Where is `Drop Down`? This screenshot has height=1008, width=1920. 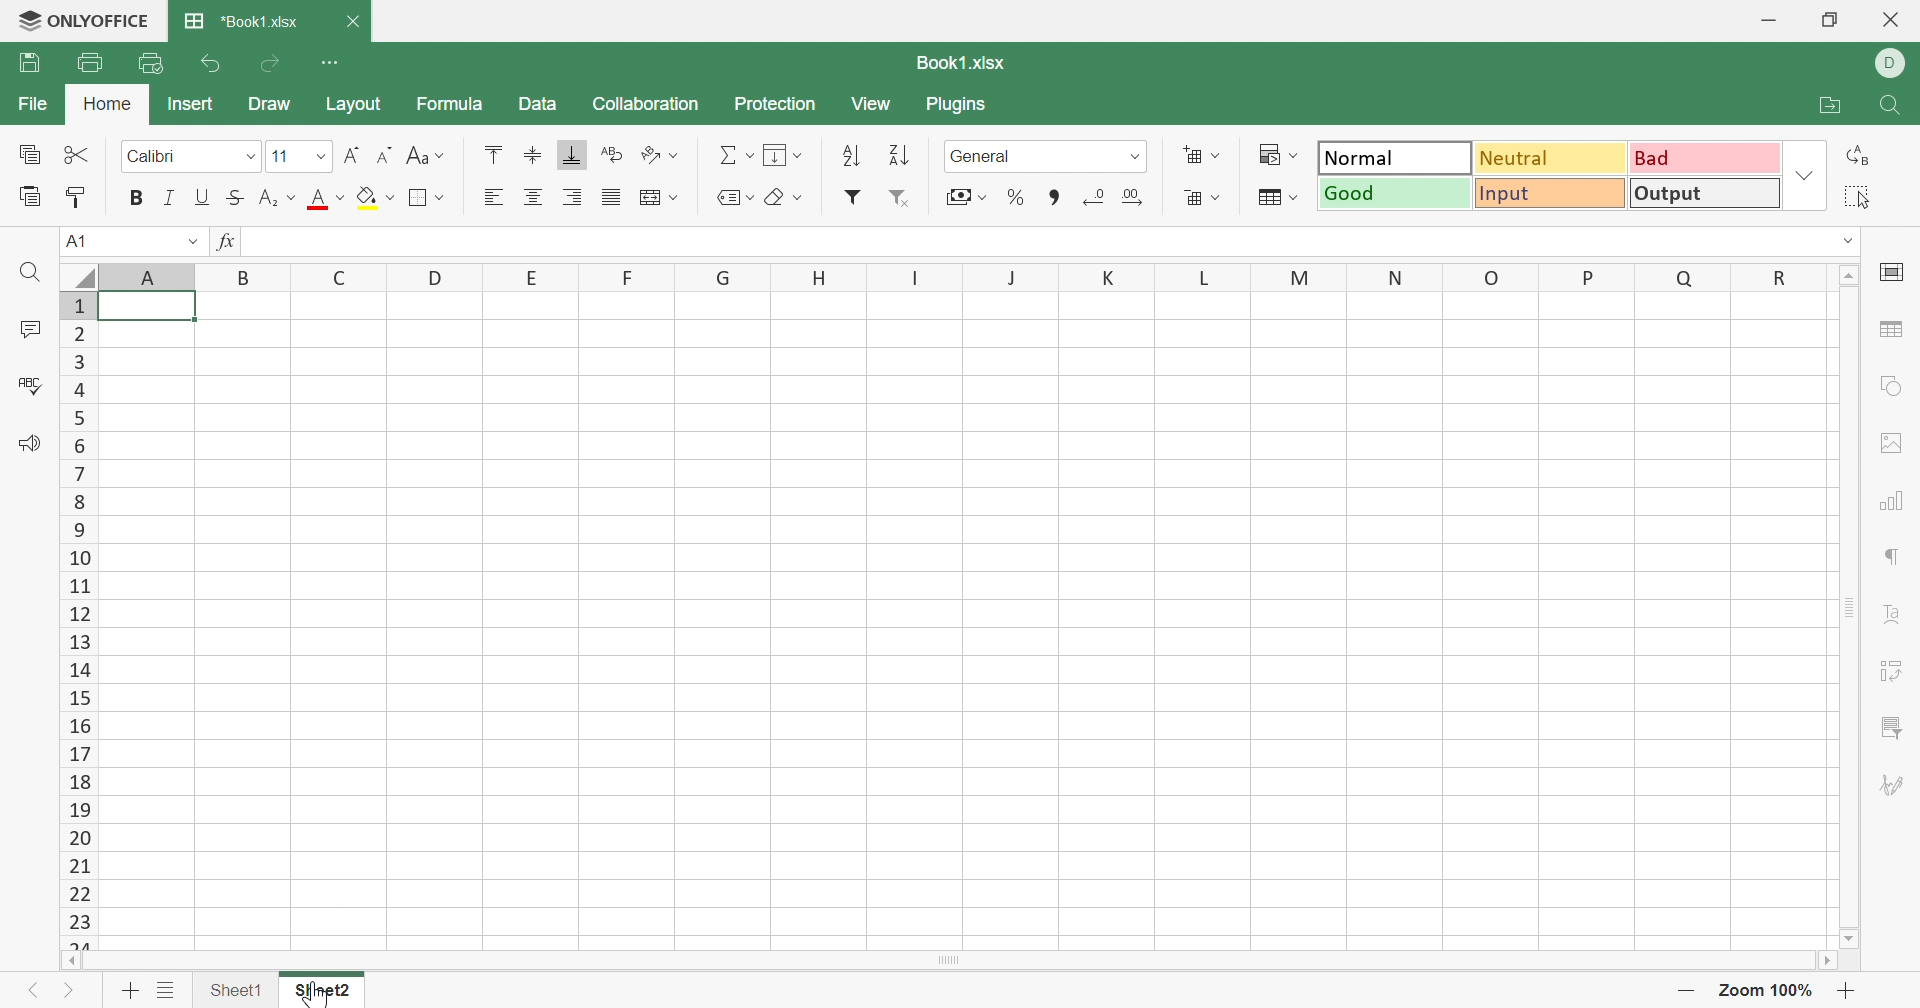 Drop Down is located at coordinates (443, 158).